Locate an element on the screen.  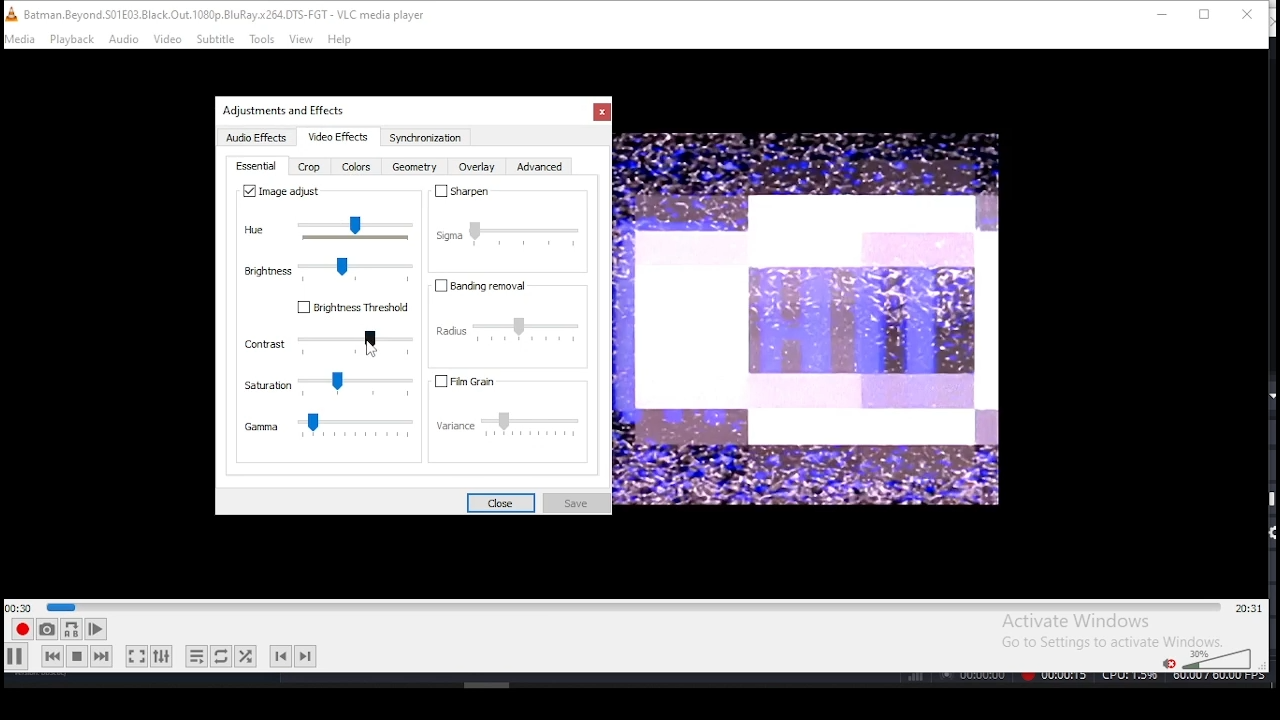
sharpen on/off is located at coordinates (460, 191).